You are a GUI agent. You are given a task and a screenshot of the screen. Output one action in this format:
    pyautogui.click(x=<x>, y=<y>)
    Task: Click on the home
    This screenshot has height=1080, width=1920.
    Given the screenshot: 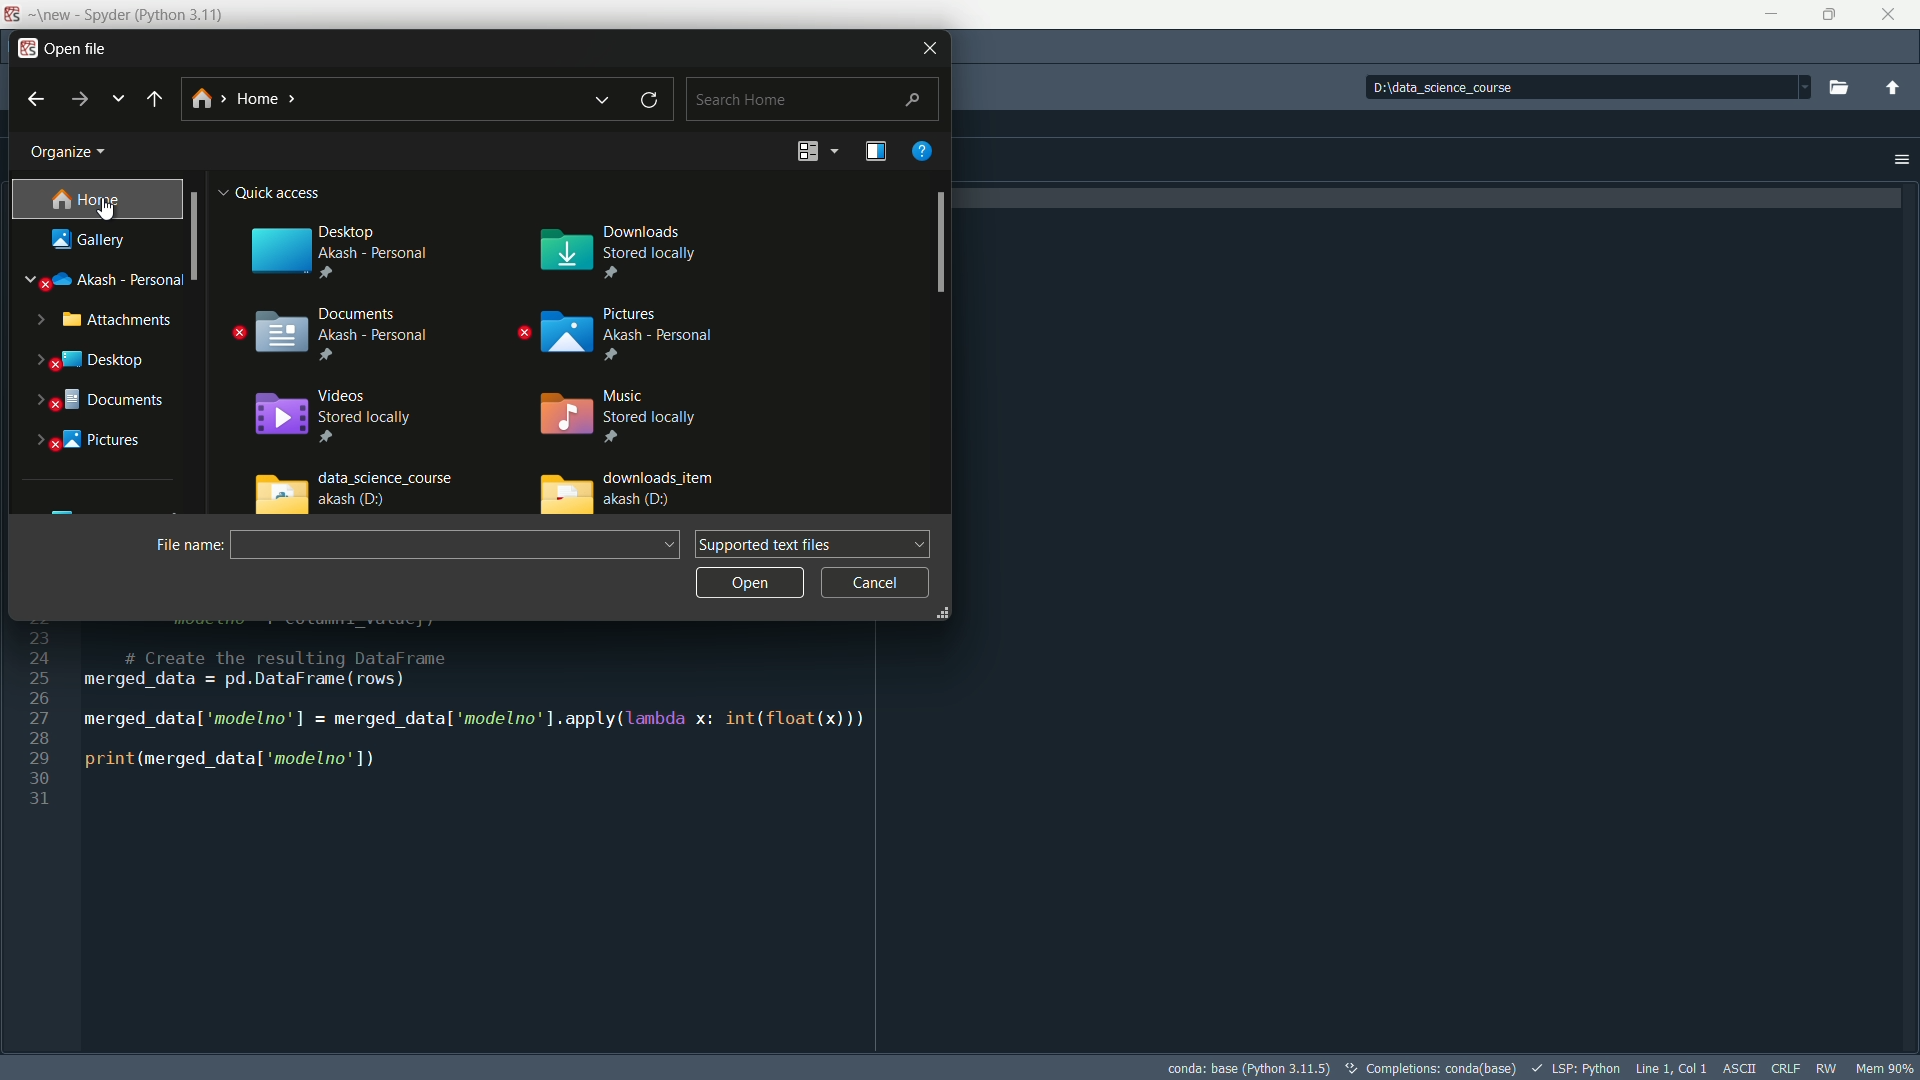 What is the action you would take?
    pyautogui.click(x=88, y=199)
    